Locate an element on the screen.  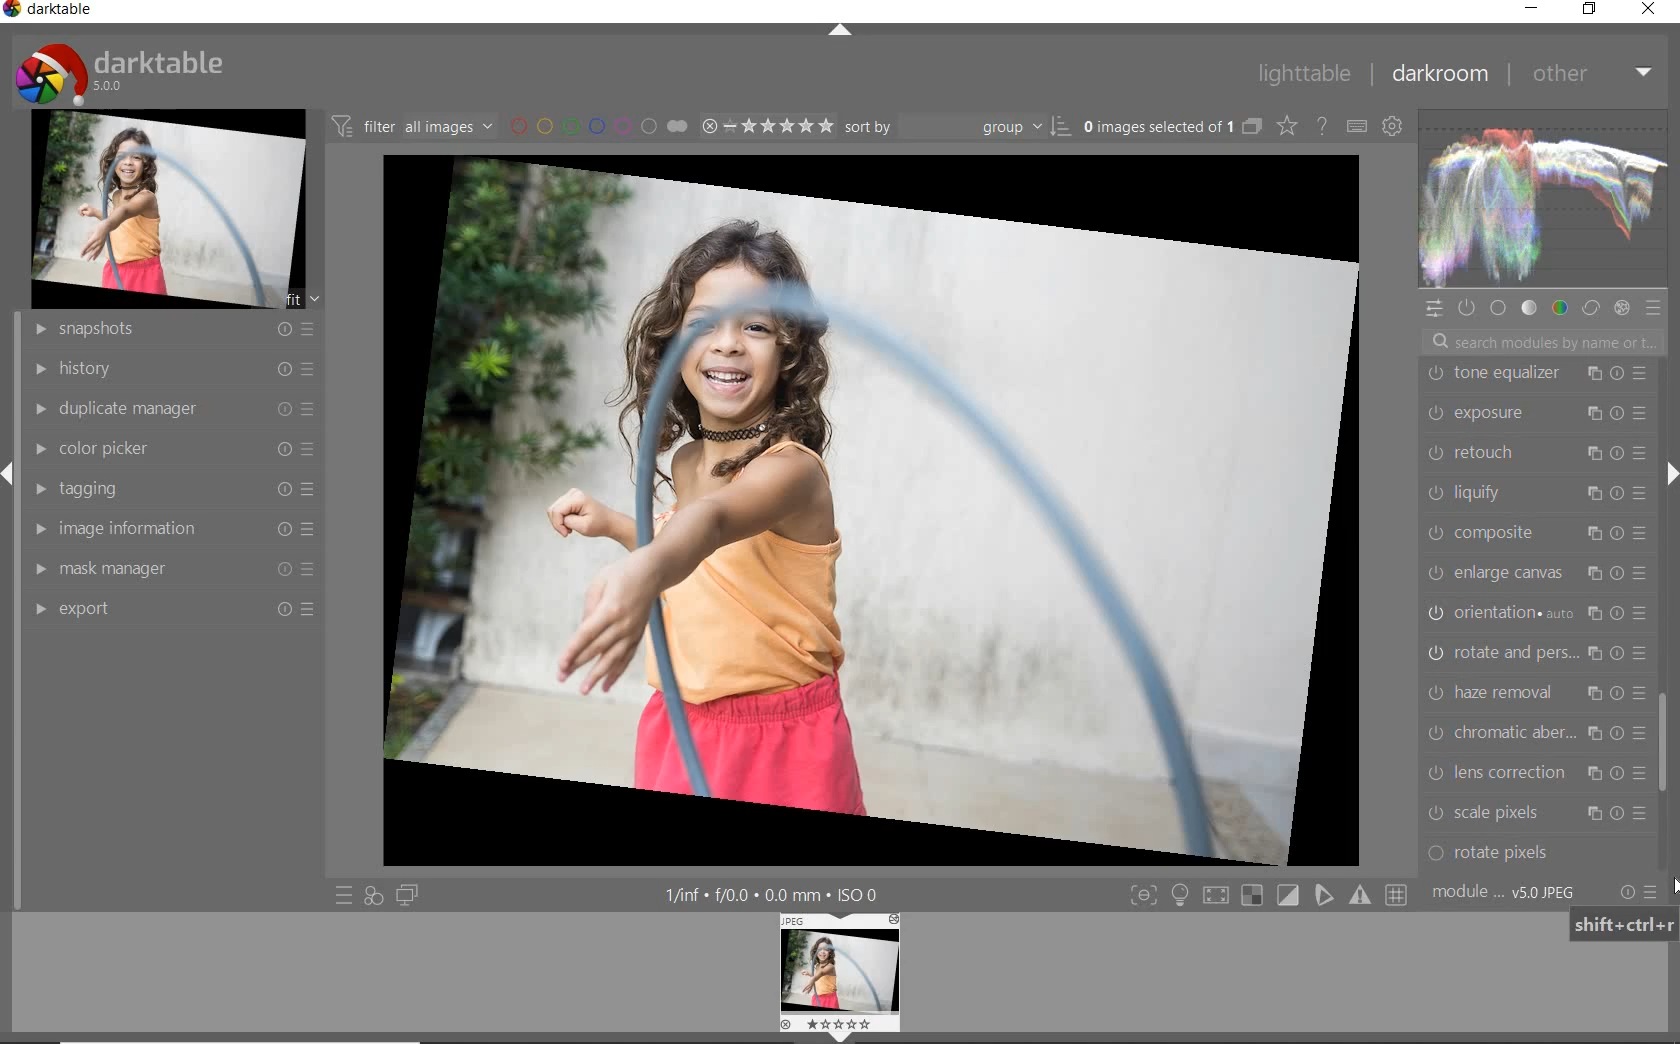
rotate pixels is located at coordinates (1526, 854).